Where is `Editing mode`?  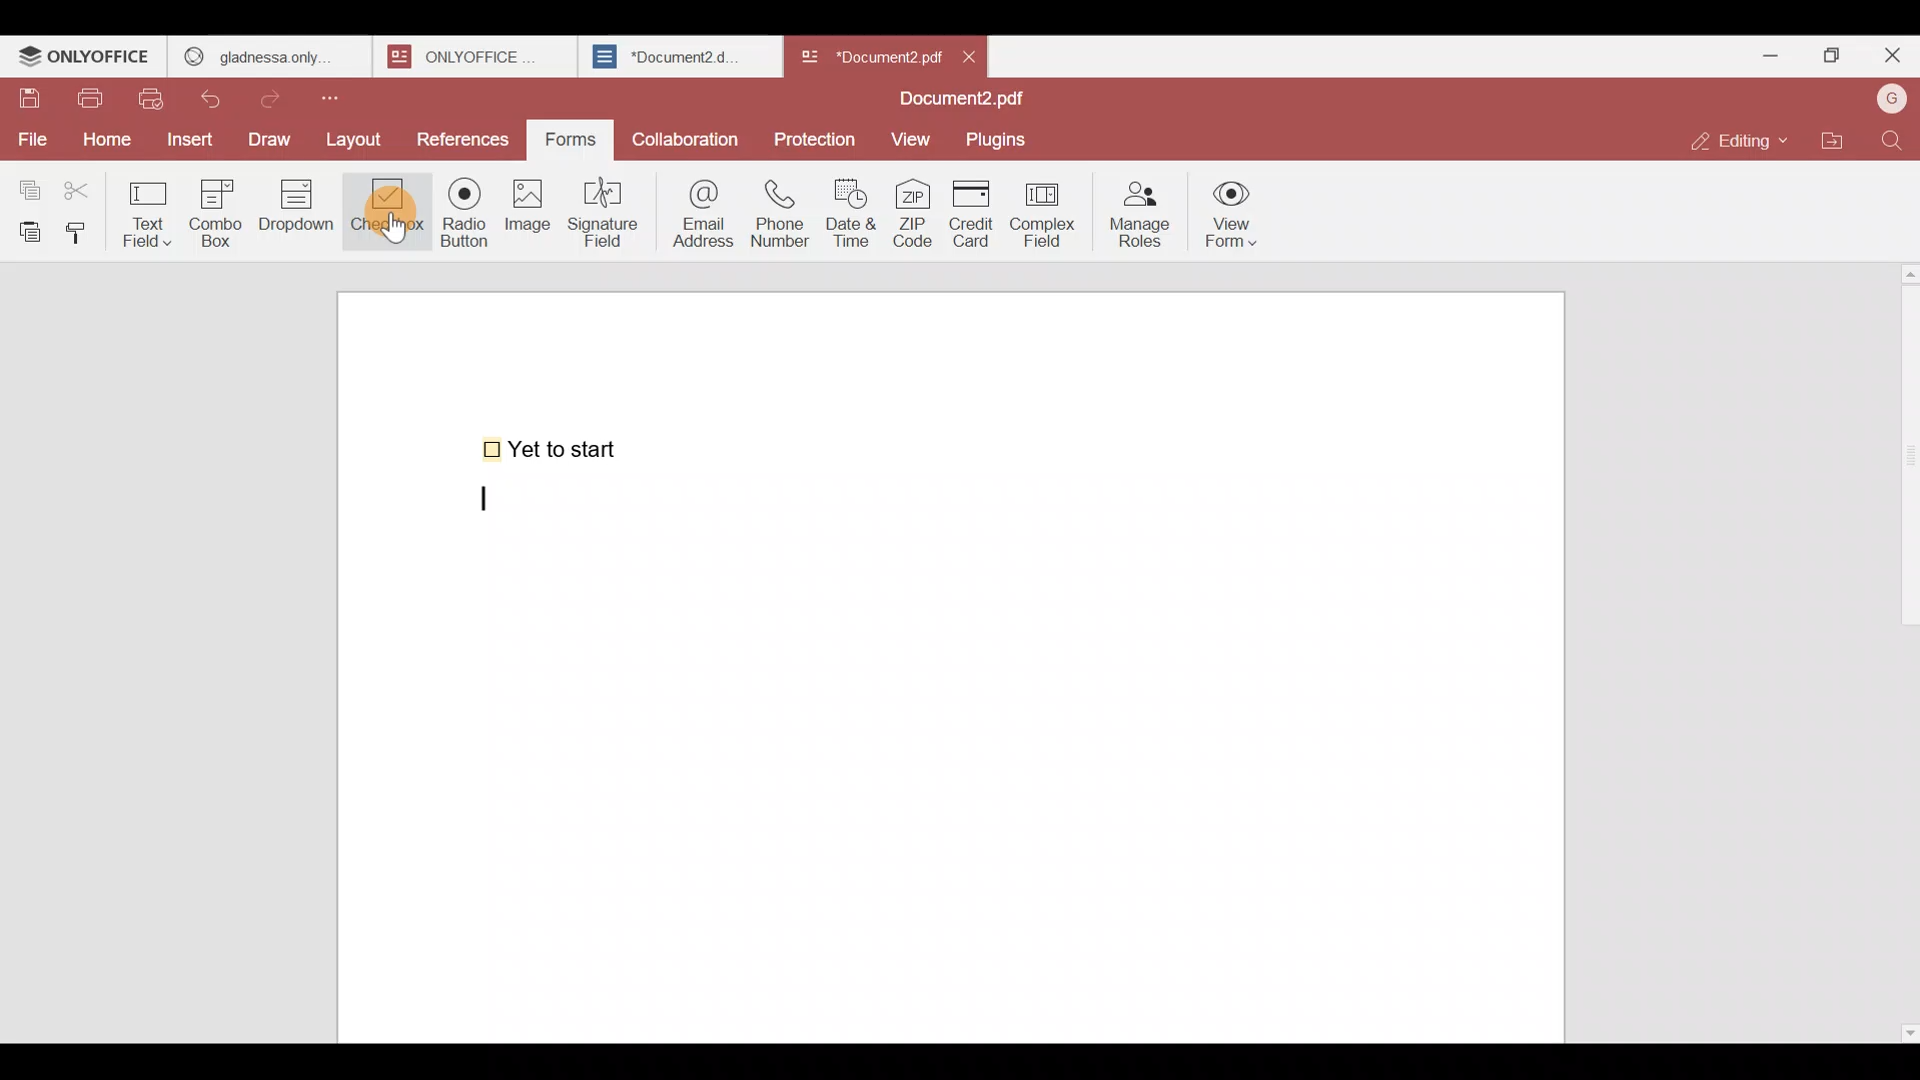
Editing mode is located at coordinates (1736, 141).